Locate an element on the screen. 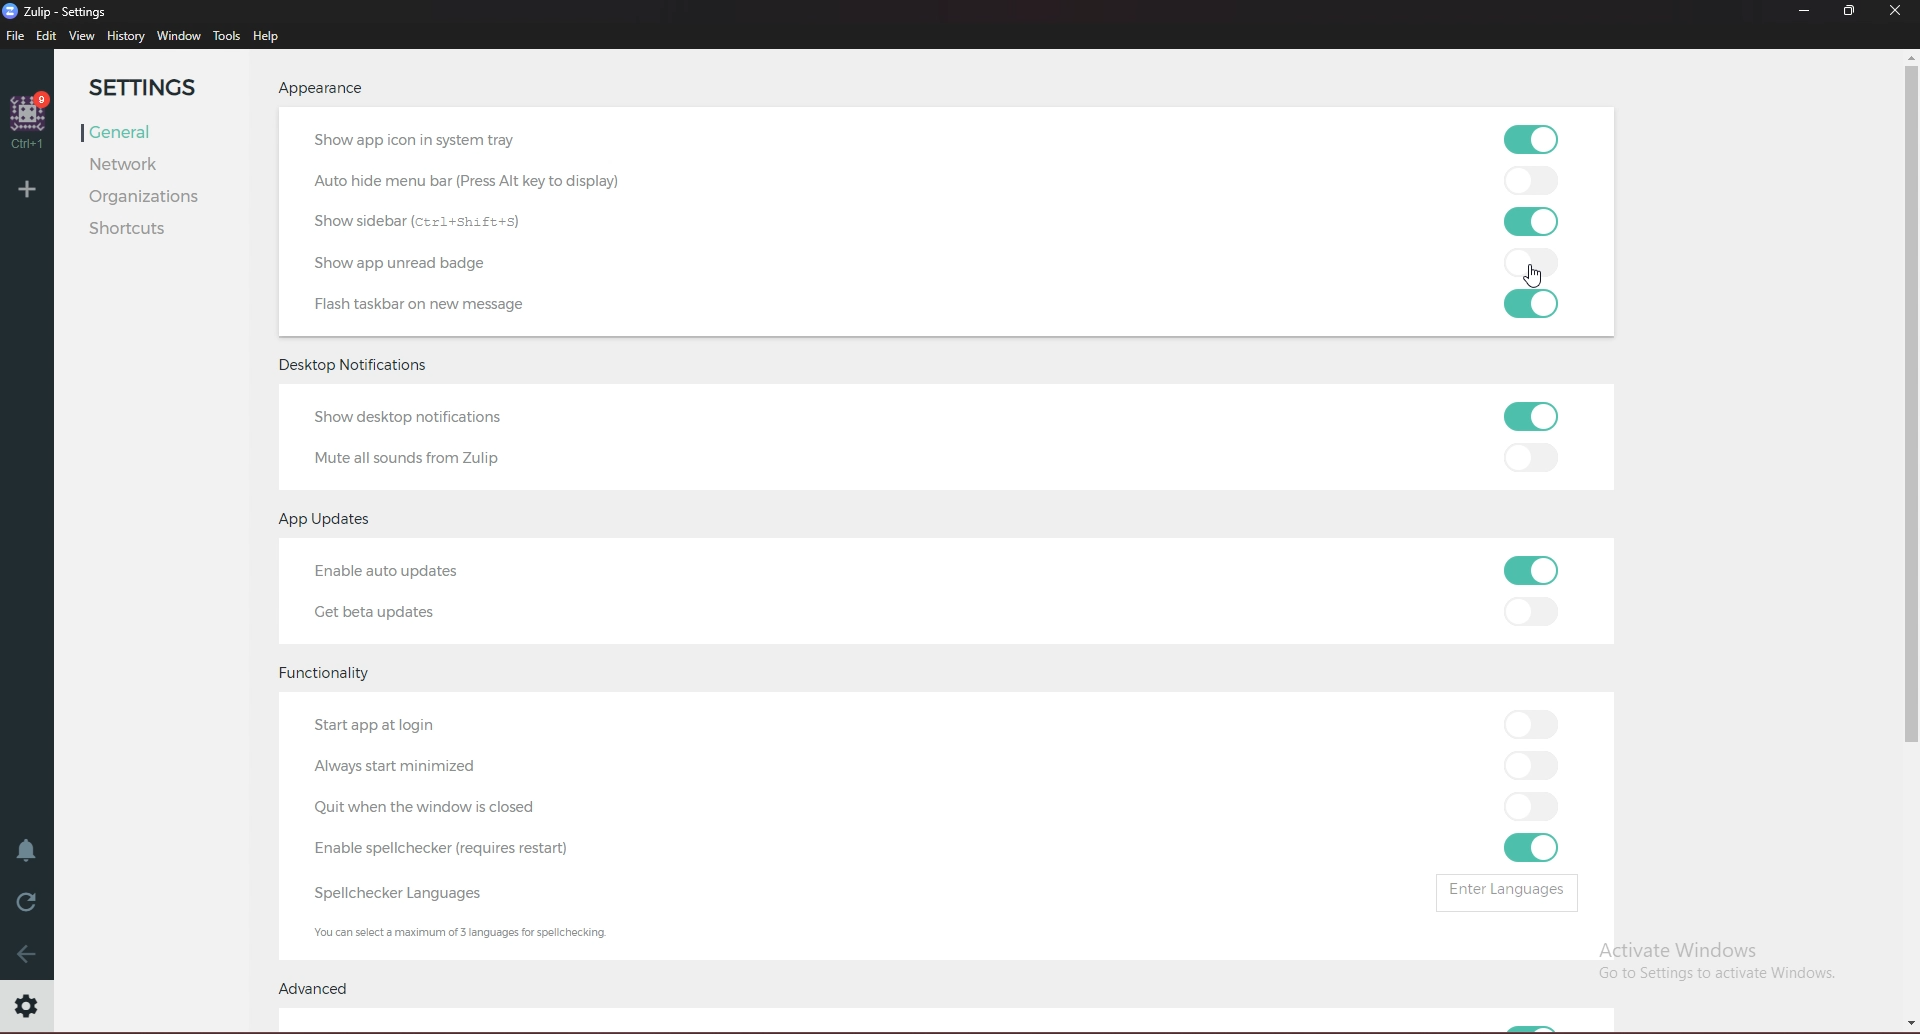 This screenshot has height=1034, width=1920. view is located at coordinates (85, 36).